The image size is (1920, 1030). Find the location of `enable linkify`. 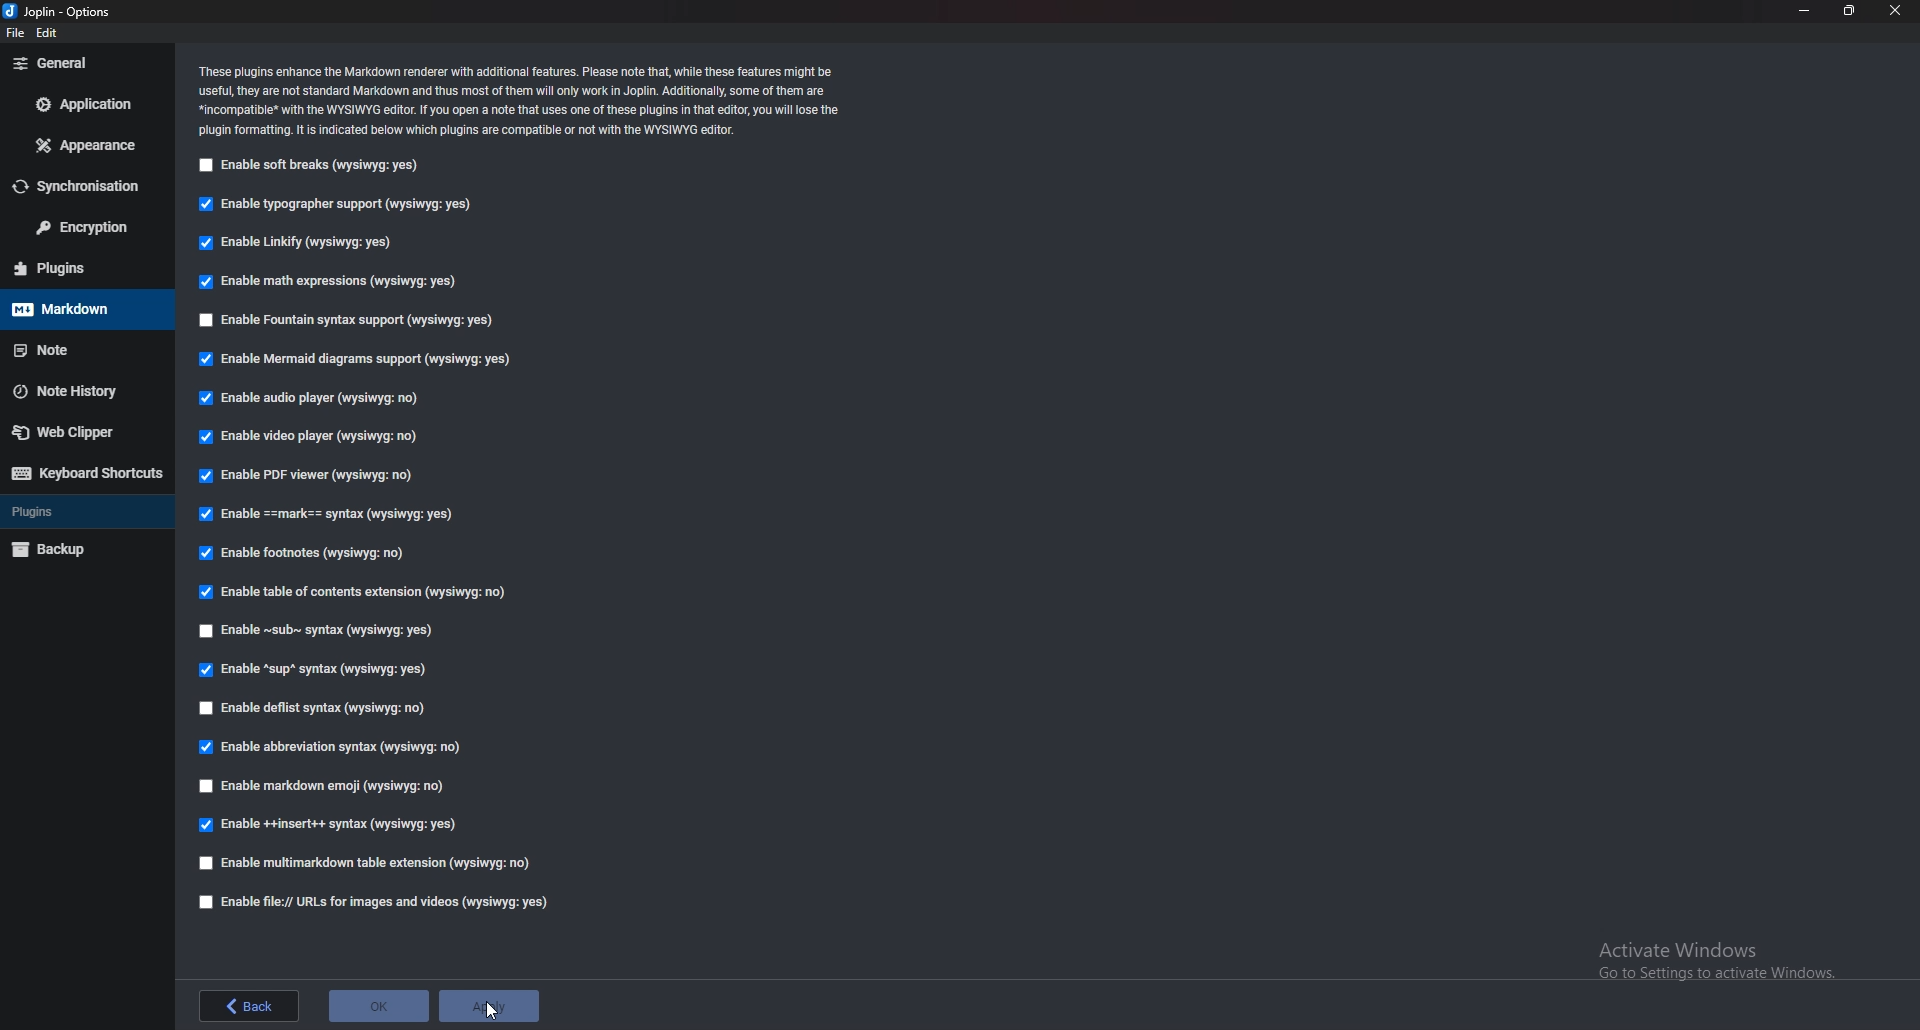

enable linkify is located at coordinates (295, 242).